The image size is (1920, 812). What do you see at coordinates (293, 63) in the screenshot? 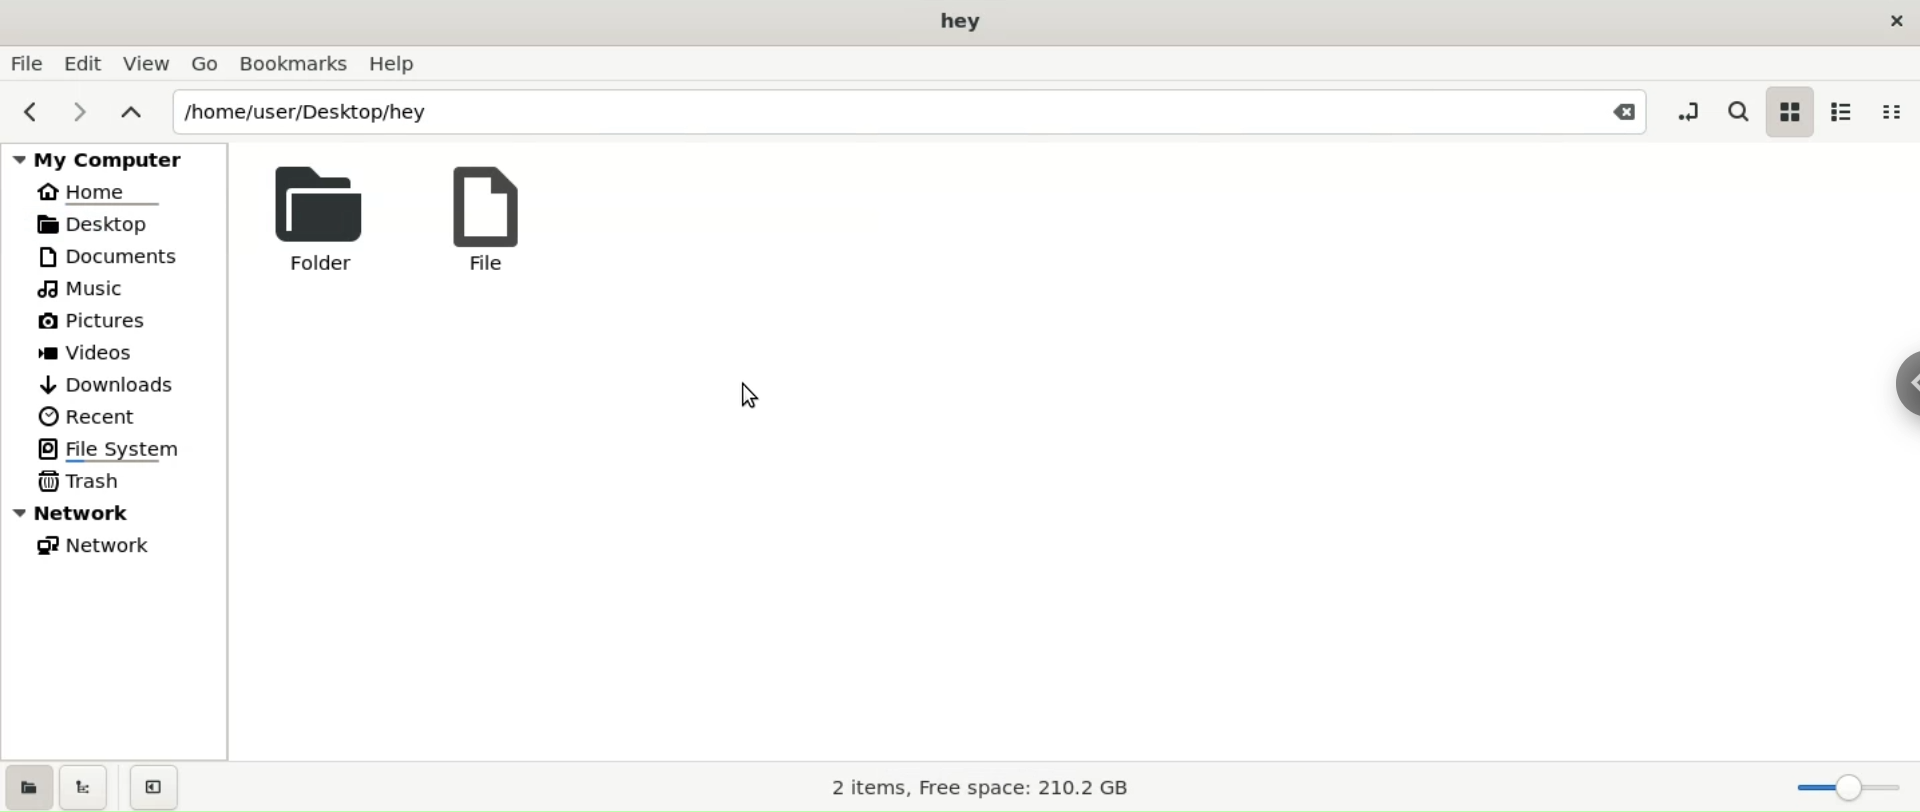
I see `bookamarks` at bounding box center [293, 63].